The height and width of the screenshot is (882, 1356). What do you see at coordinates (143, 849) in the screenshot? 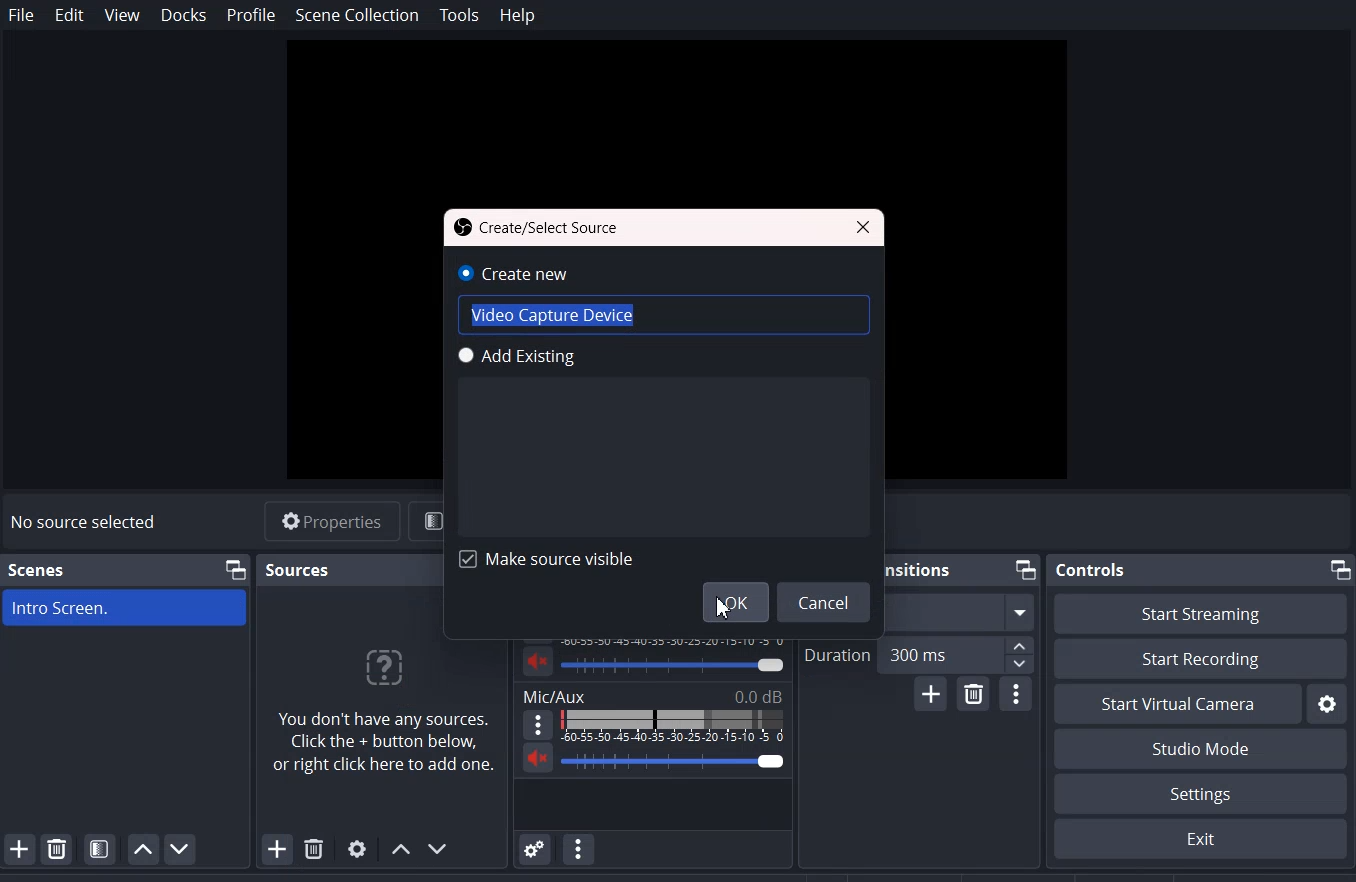
I see `Move Scene Up` at bounding box center [143, 849].